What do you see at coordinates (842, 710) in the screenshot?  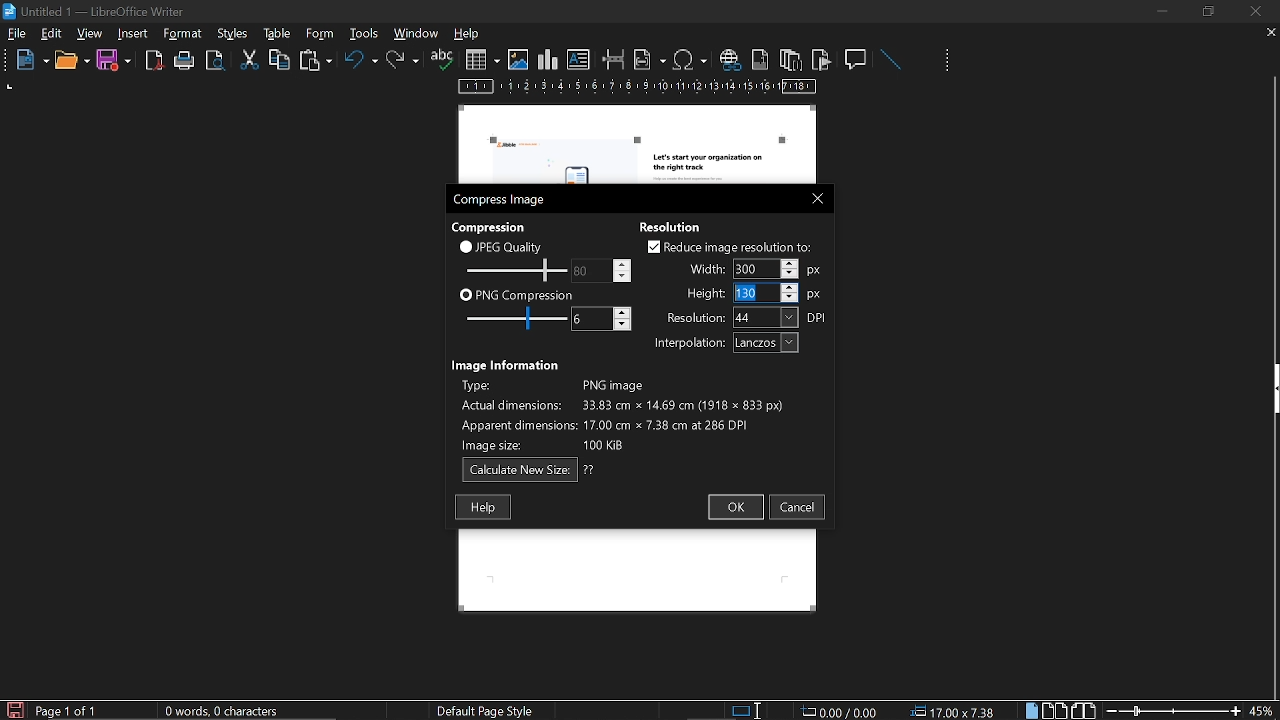 I see `0.00 / 0.00` at bounding box center [842, 710].